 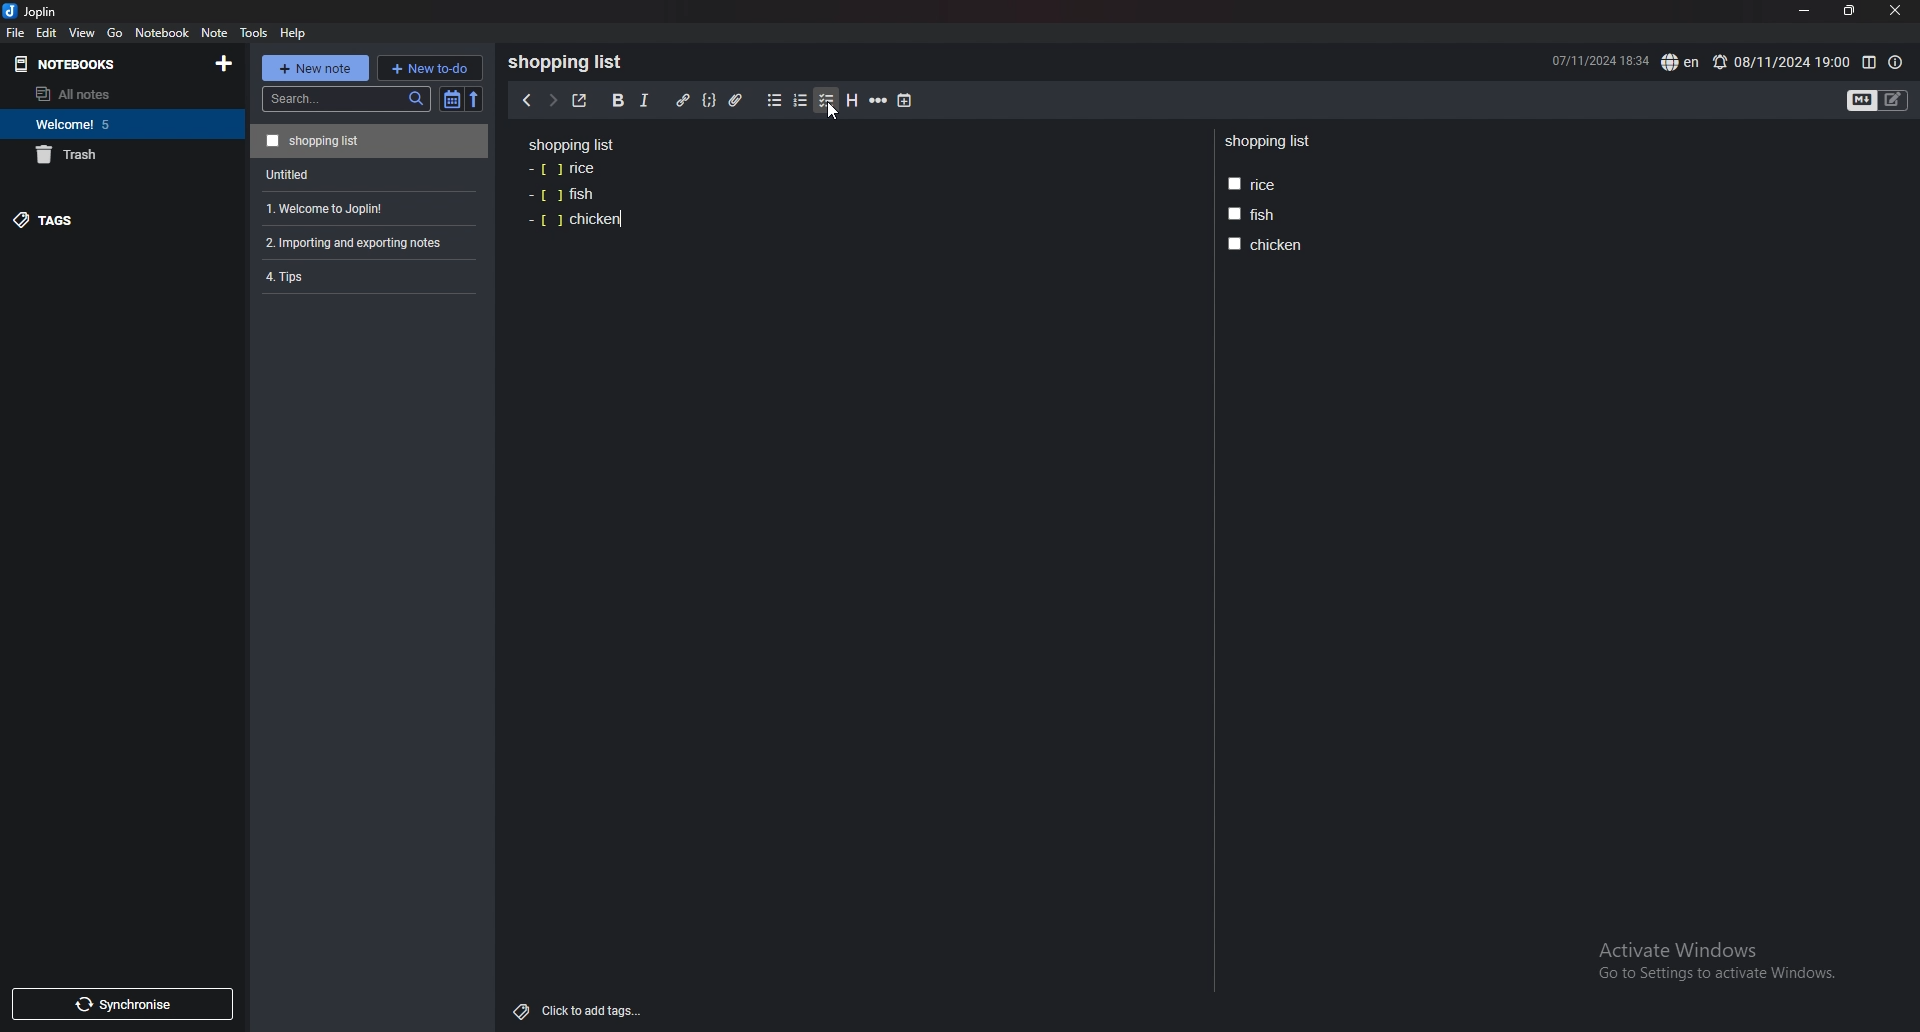 What do you see at coordinates (552, 99) in the screenshot?
I see `next` at bounding box center [552, 99].